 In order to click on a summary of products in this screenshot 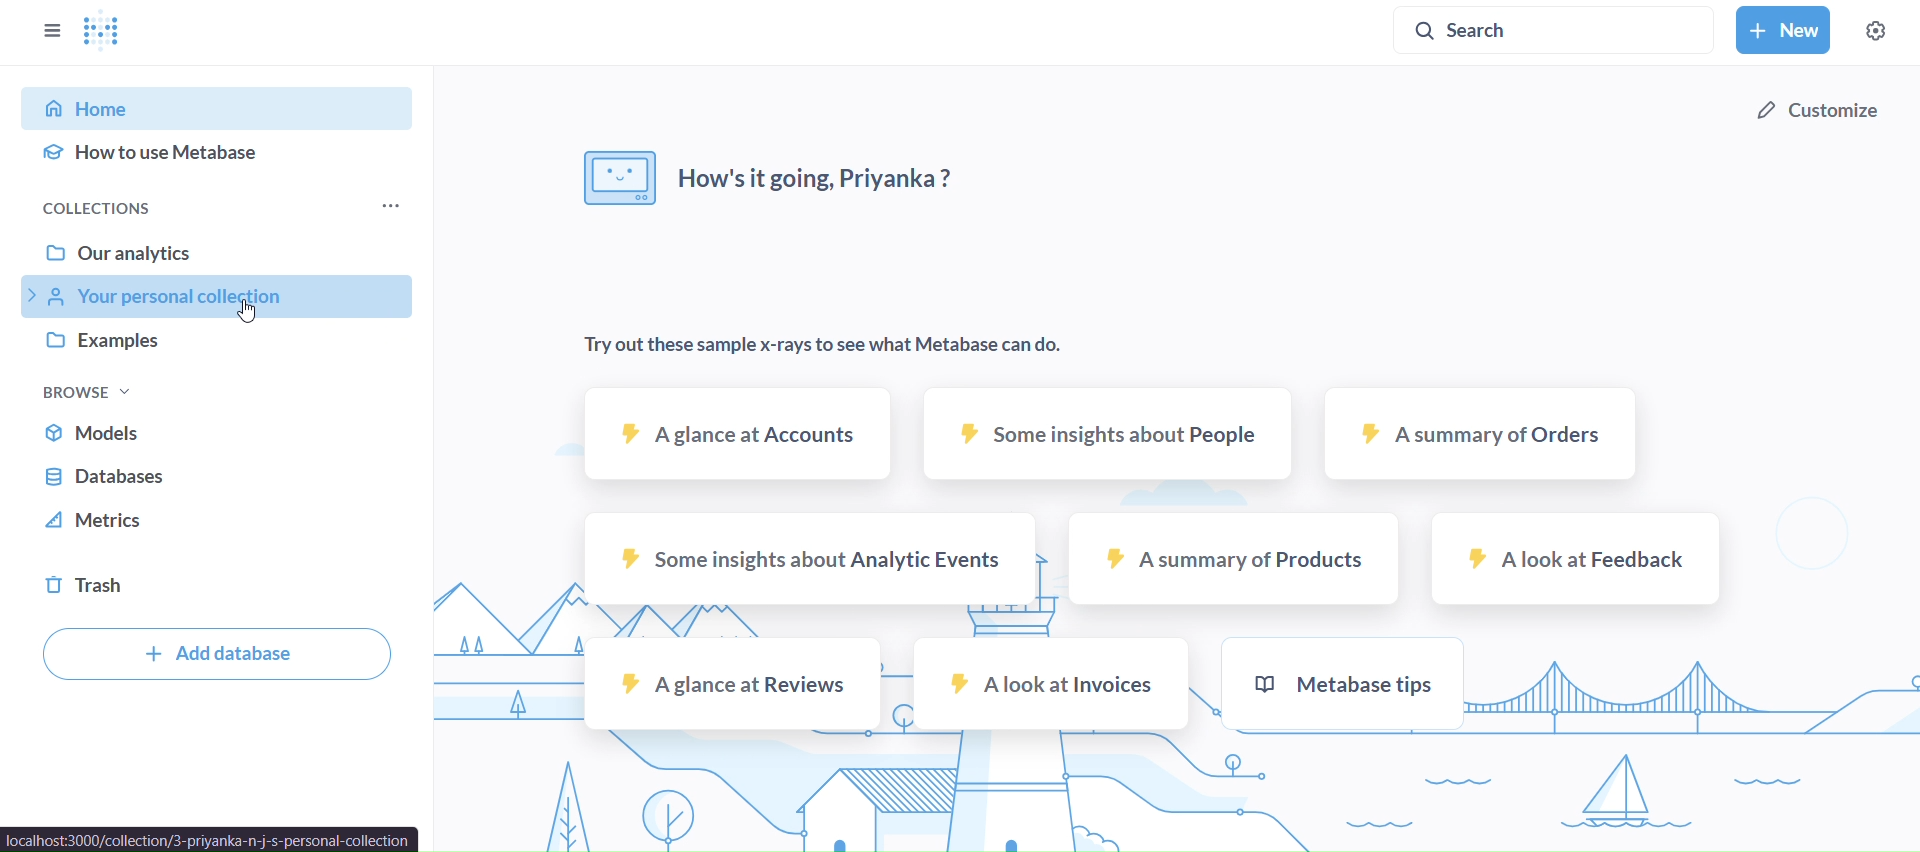, I will do `click(1237, 559)`.